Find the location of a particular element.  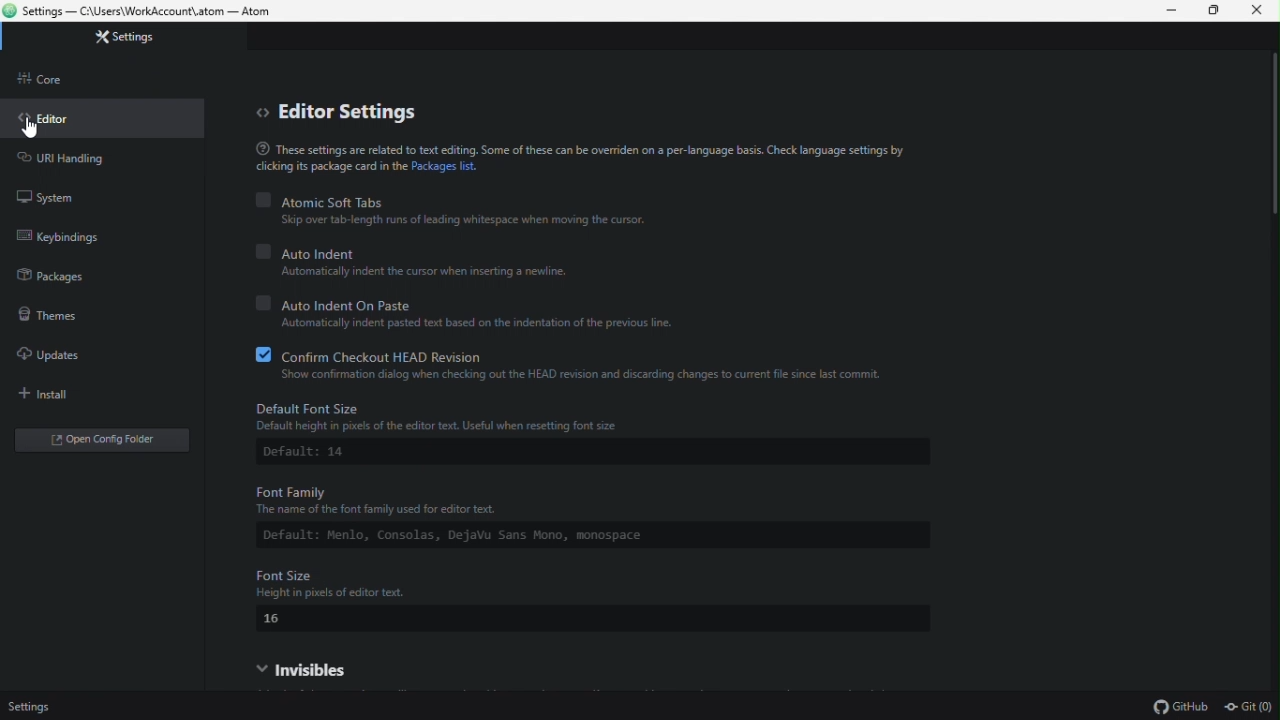

Theme is located at coordinates (62, 317).